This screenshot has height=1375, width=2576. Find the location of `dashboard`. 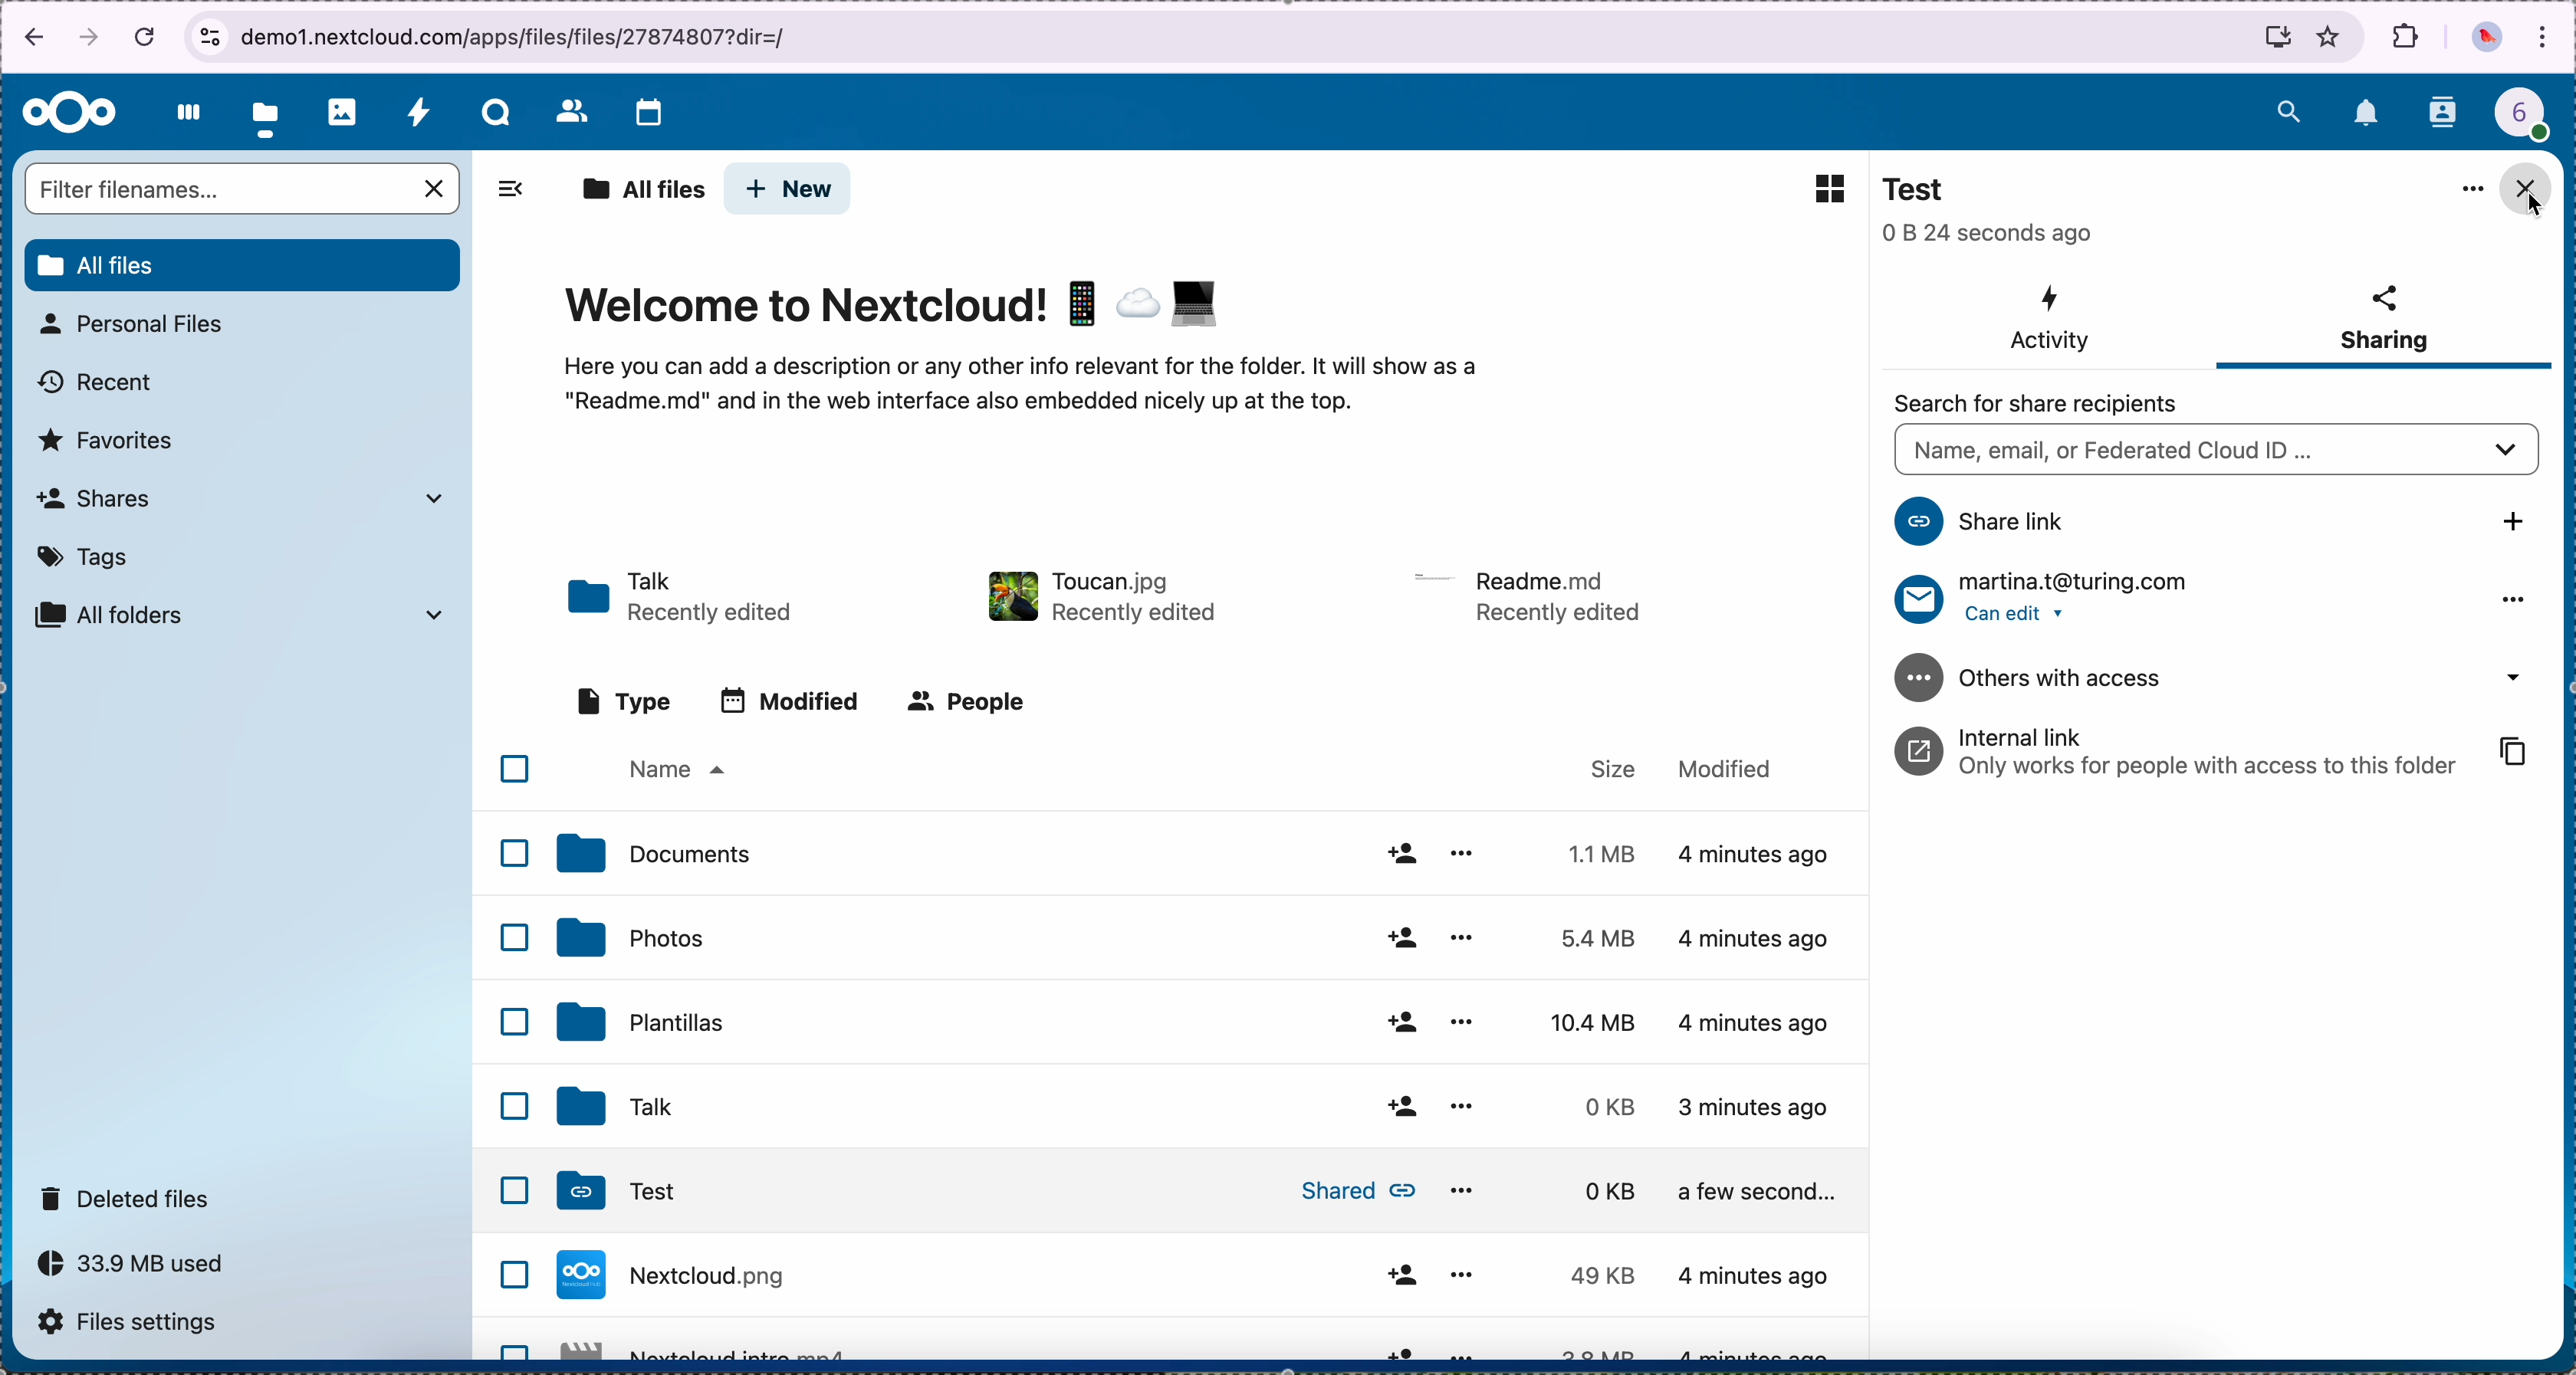

dashboard is located at coordinates (183, 112).